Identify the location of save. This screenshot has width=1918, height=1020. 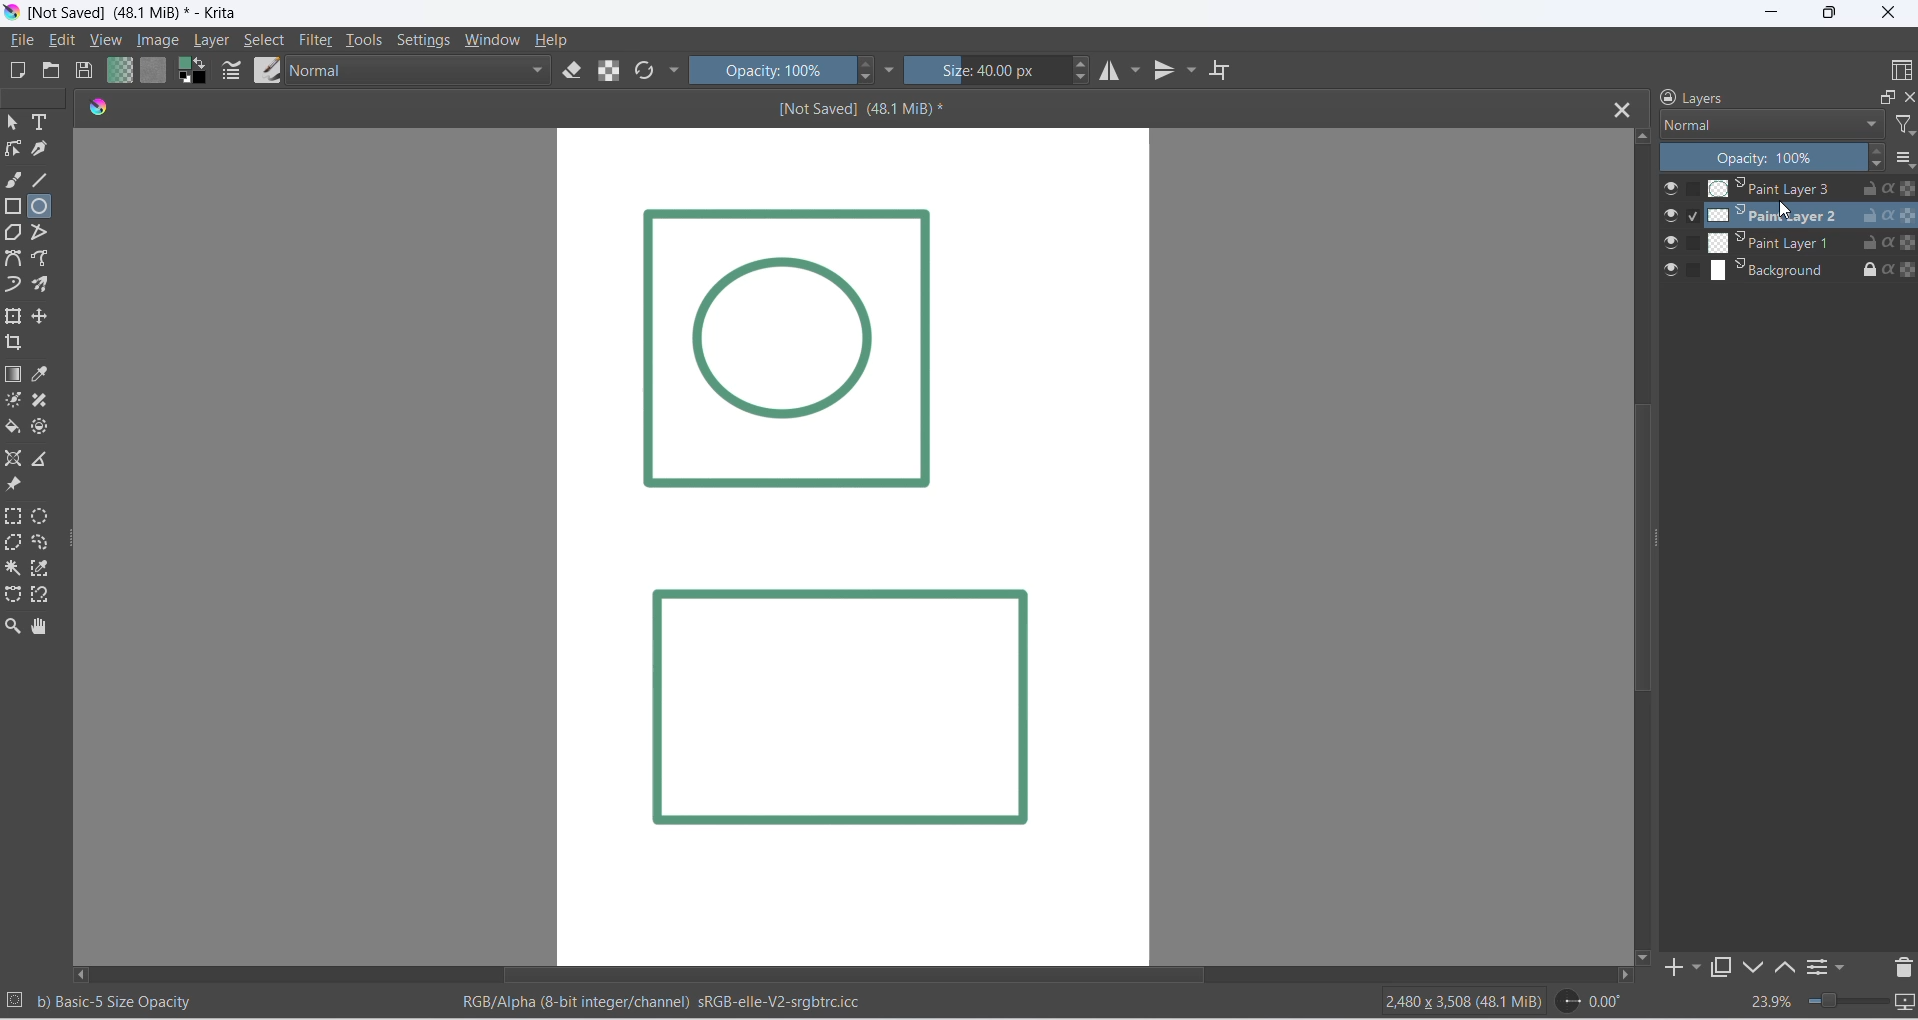
(89, 71).